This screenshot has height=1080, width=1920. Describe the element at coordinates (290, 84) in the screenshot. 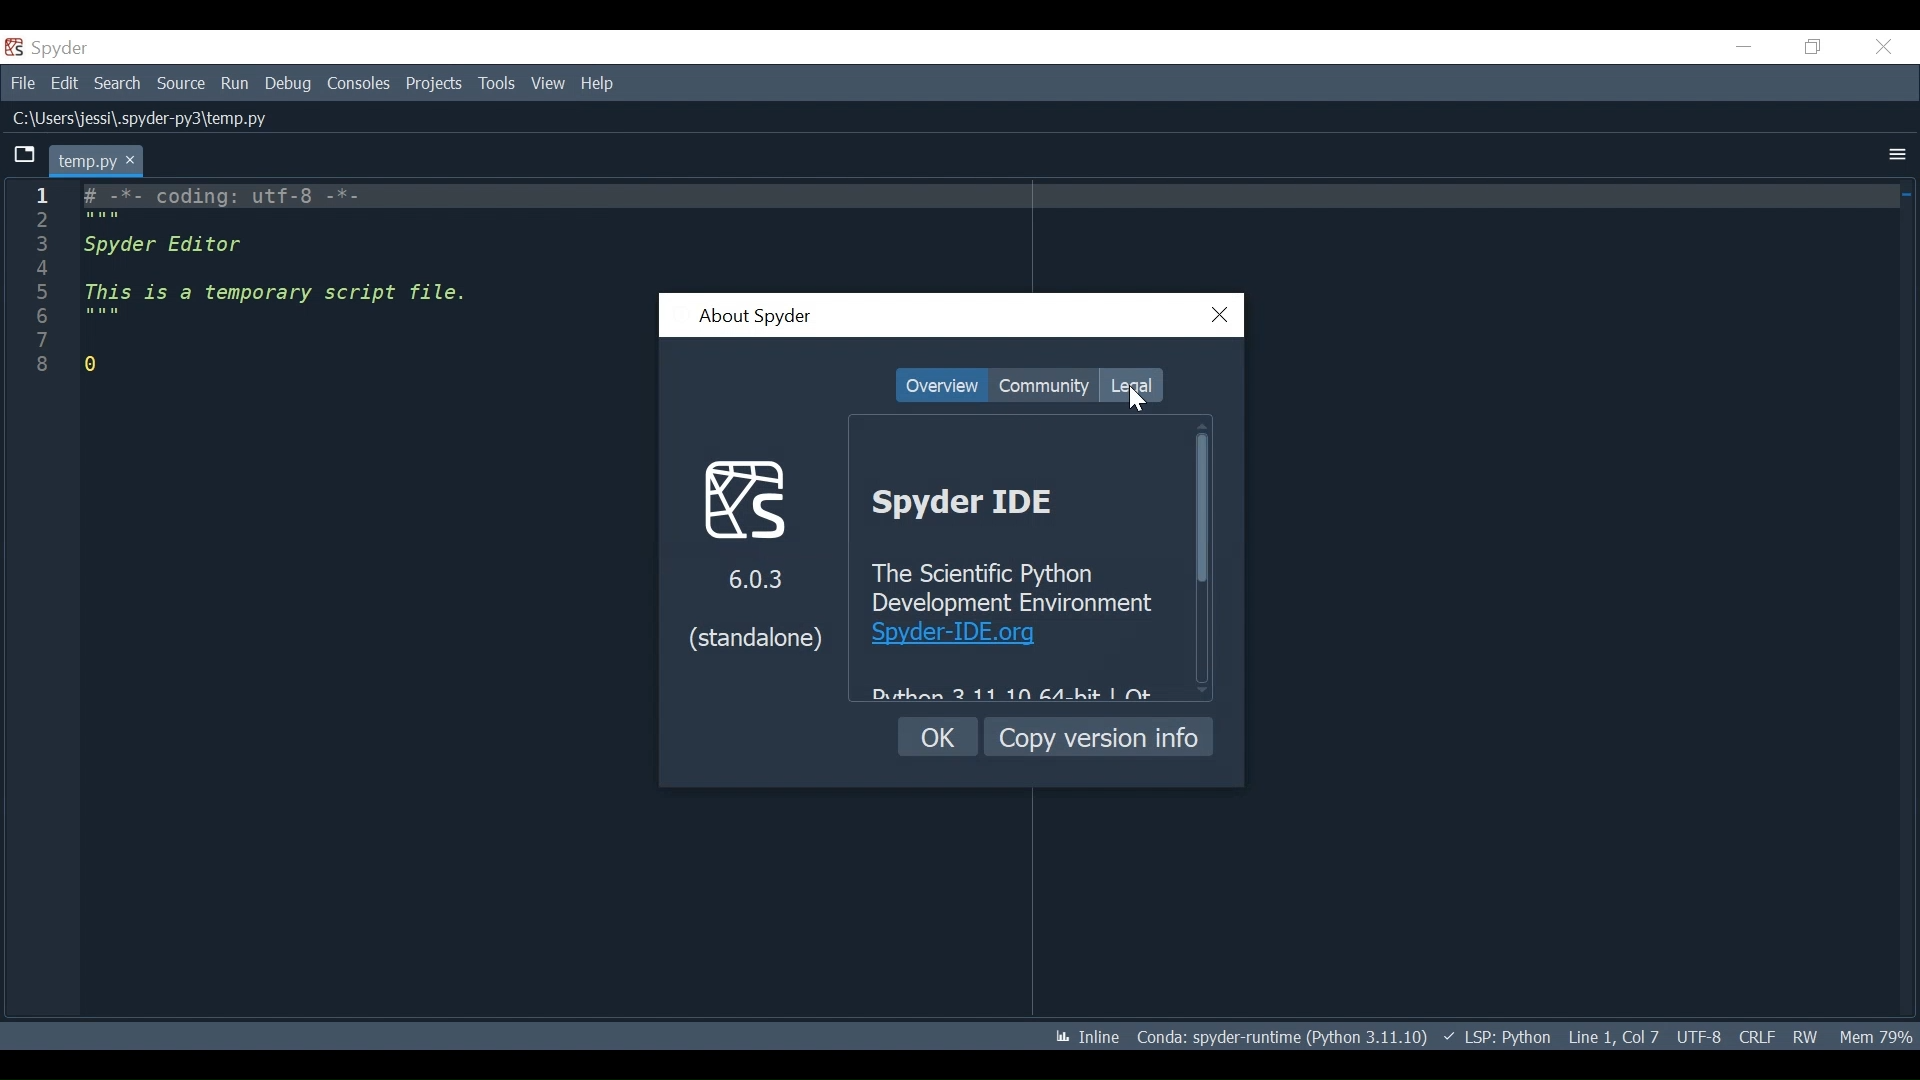

I see `Debug` at that location.